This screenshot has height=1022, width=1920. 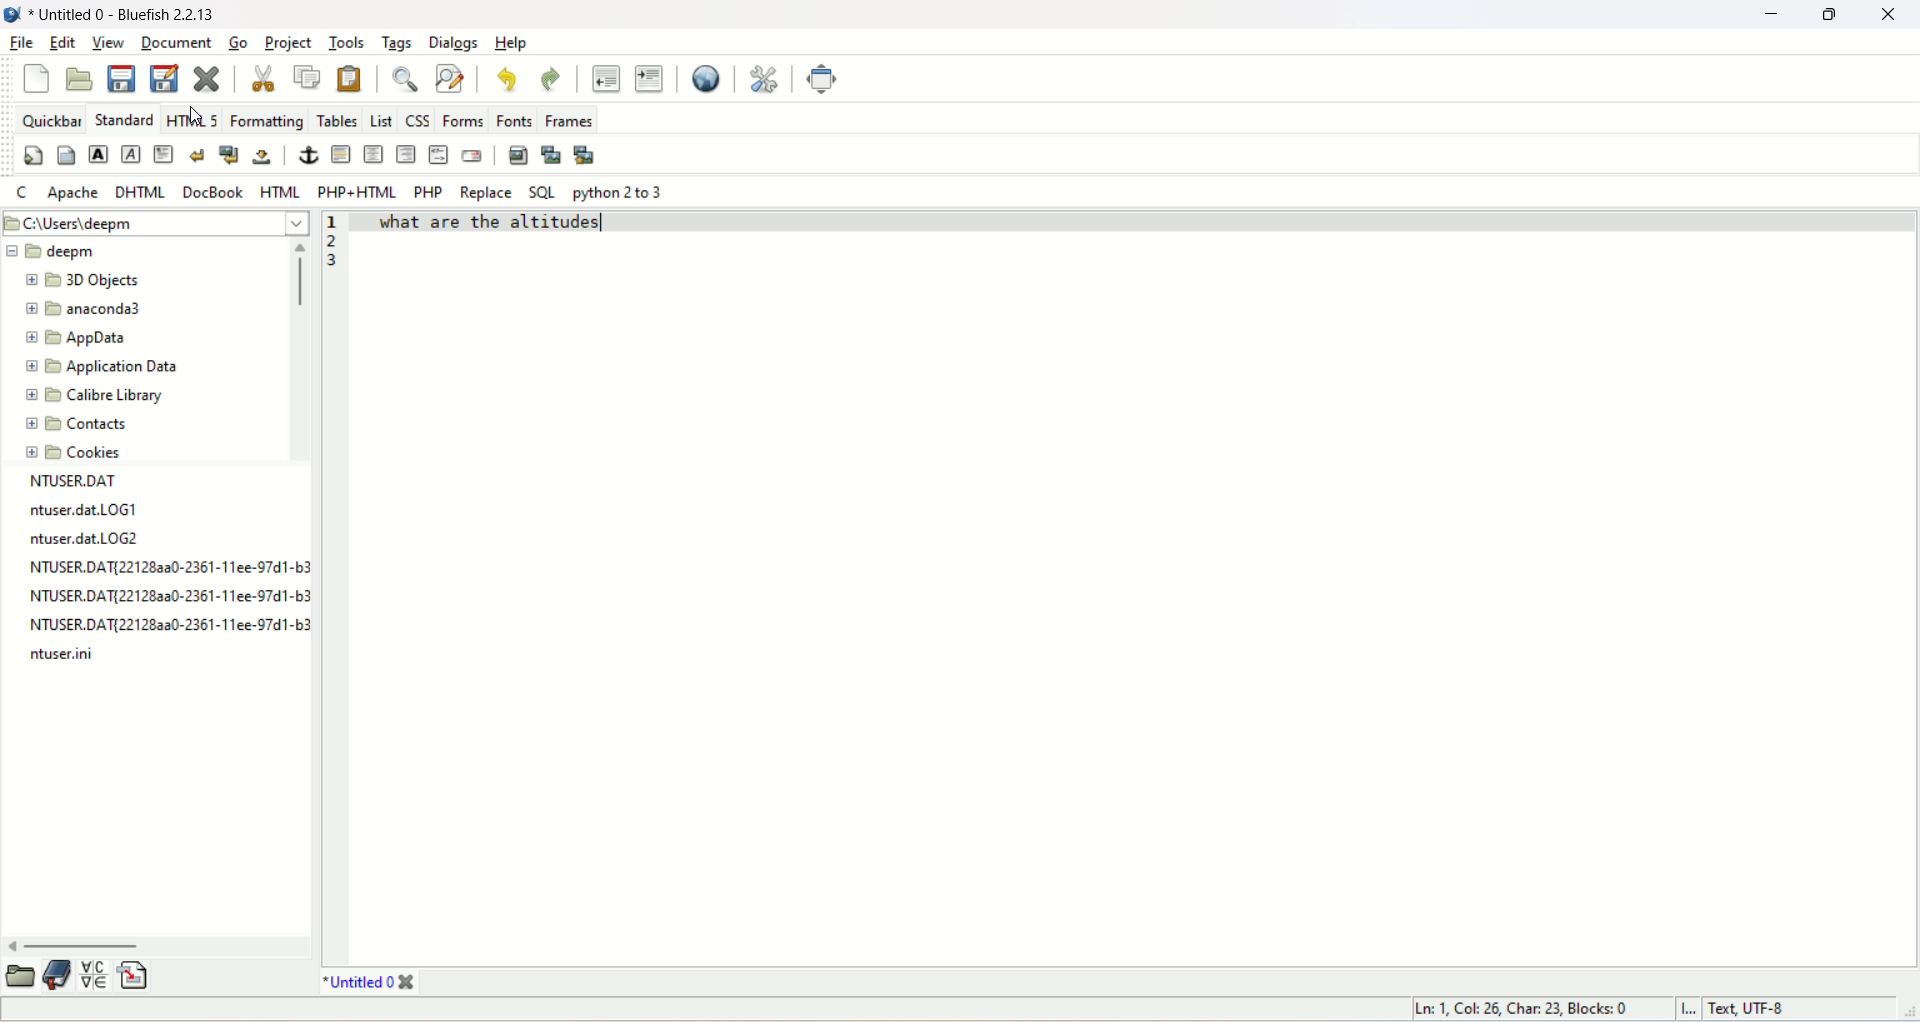 I want to click on insert thumbnail, so click(x=552, y=159).